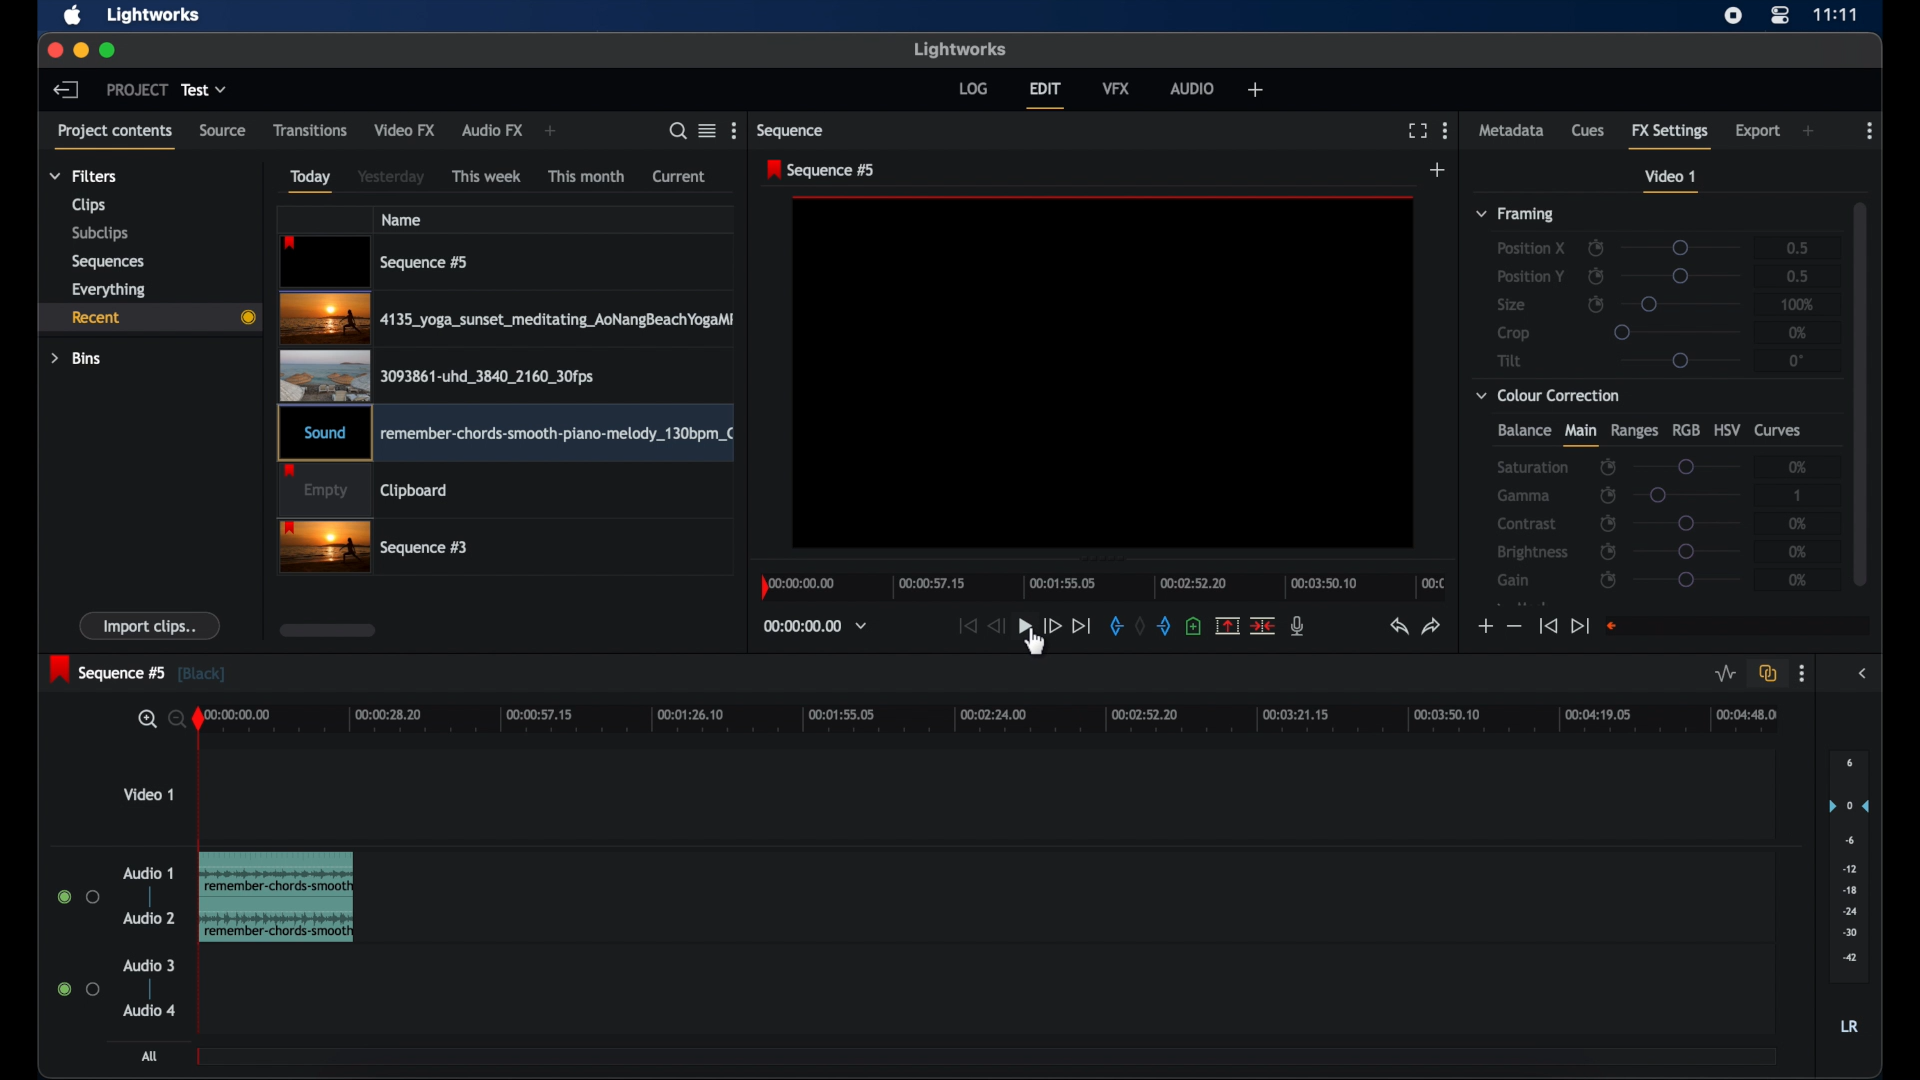  What do you see at coordinates (1596, 246) in the screenshot?
I see `enable/disable keyframes` at bounding box center [1596, 246].